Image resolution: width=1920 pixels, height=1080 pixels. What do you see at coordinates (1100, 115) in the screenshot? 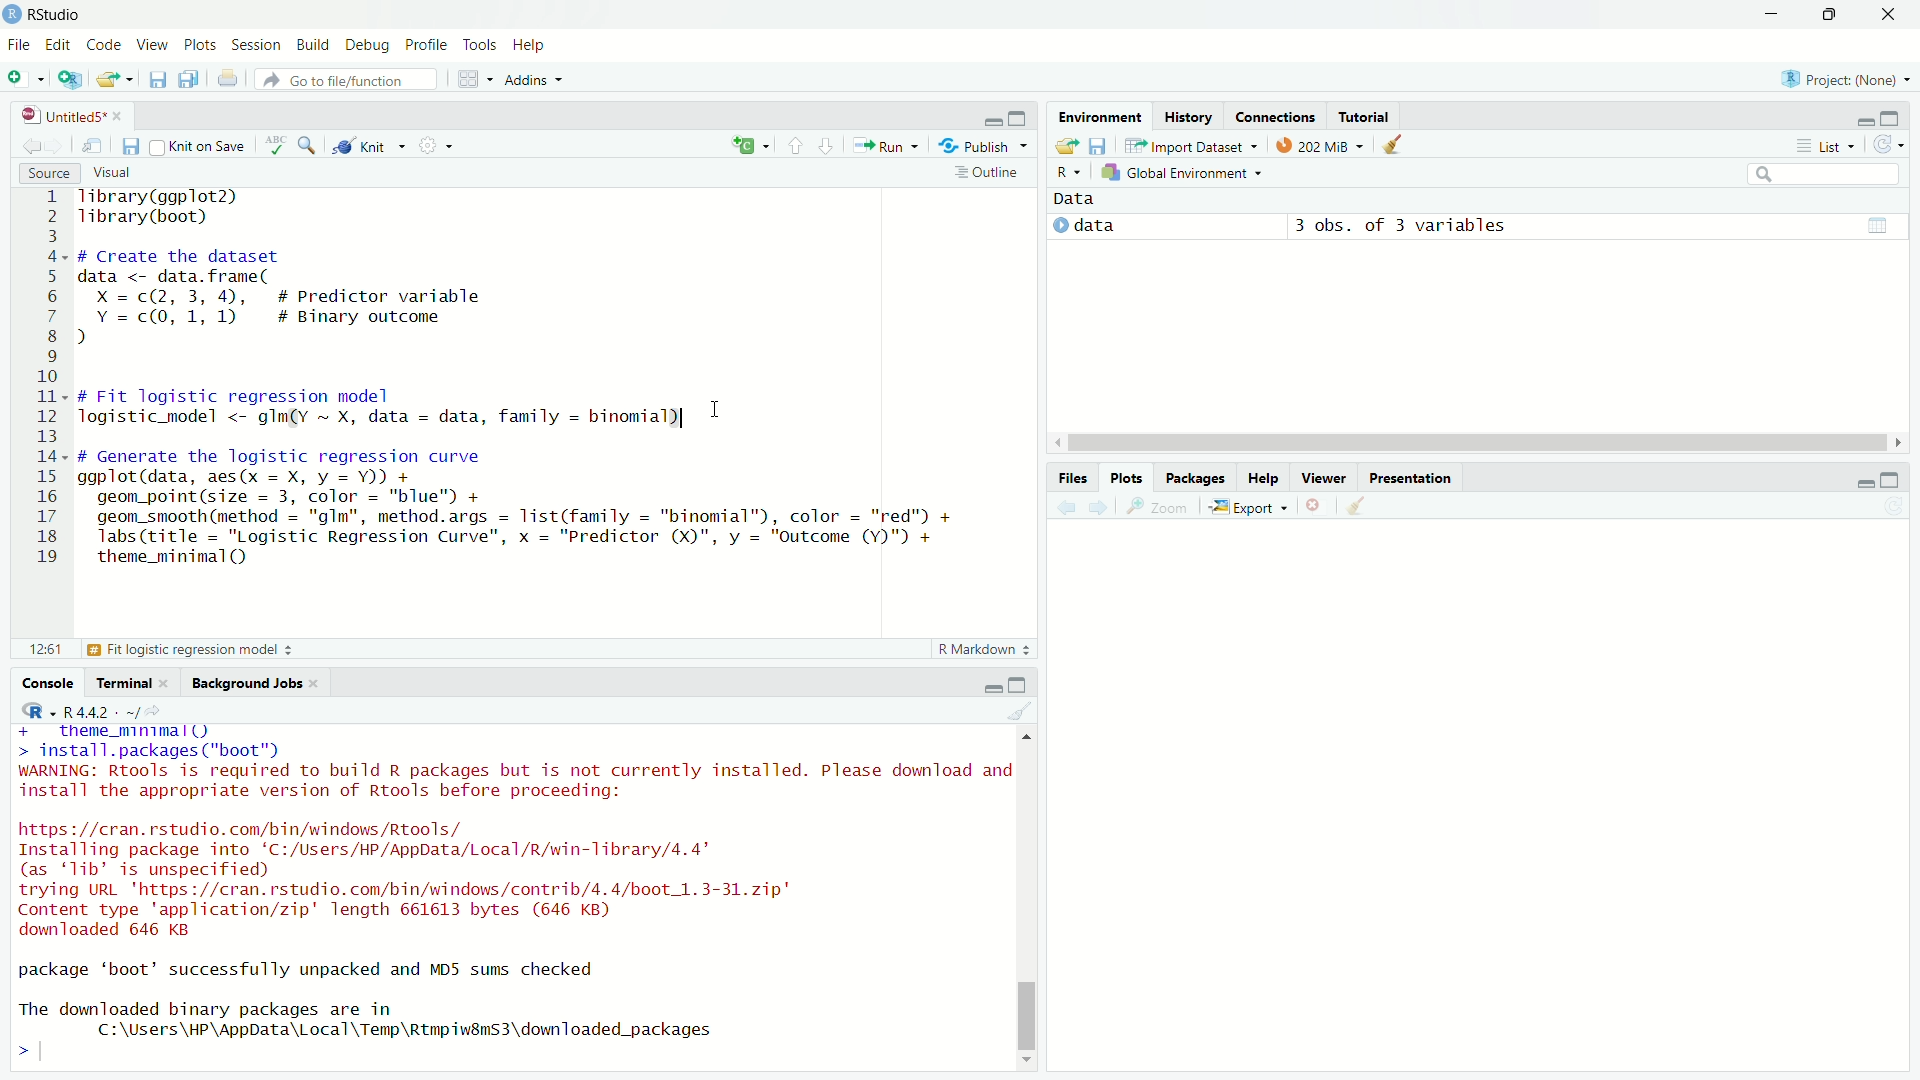
I see `Environment` at bounding box center [1100, 115].